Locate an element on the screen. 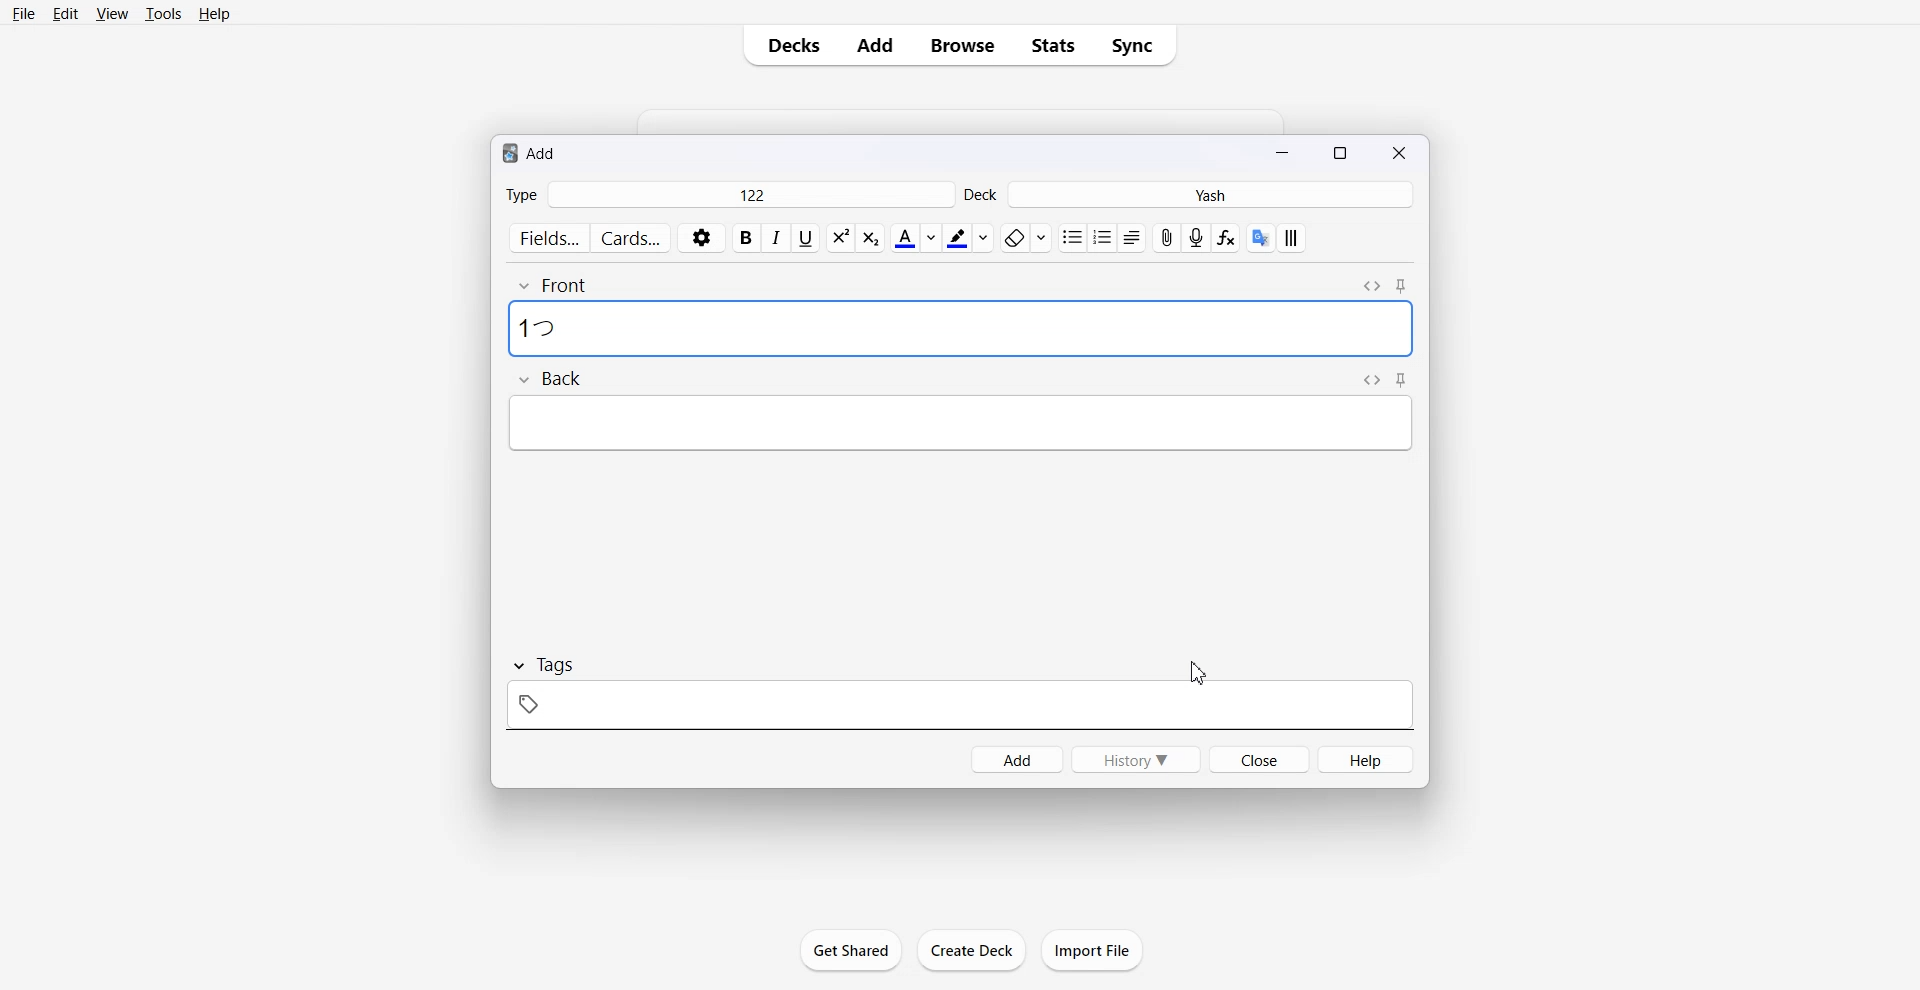 The height and width of the screenshot is (990, 1920). 122 is located at coordinates (750, 194).